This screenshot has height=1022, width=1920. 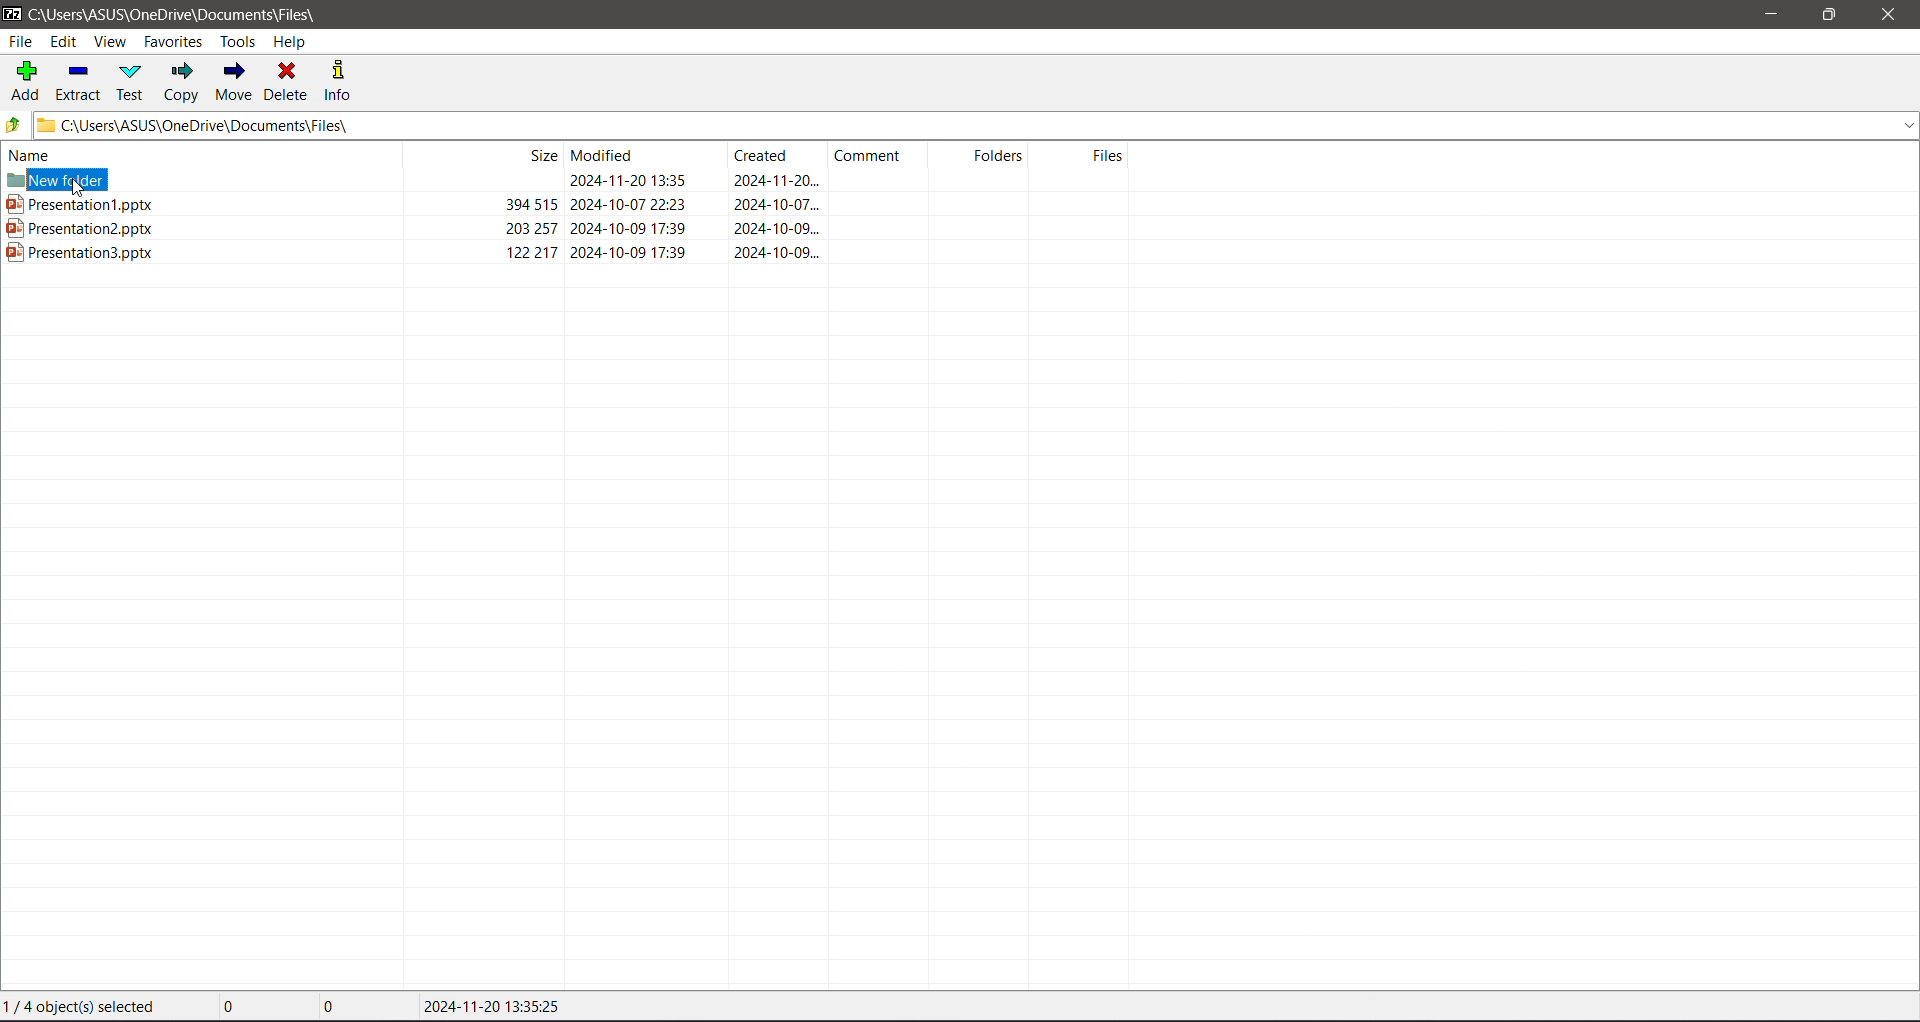 I want to click on Files, so click(x=1087, y=156).